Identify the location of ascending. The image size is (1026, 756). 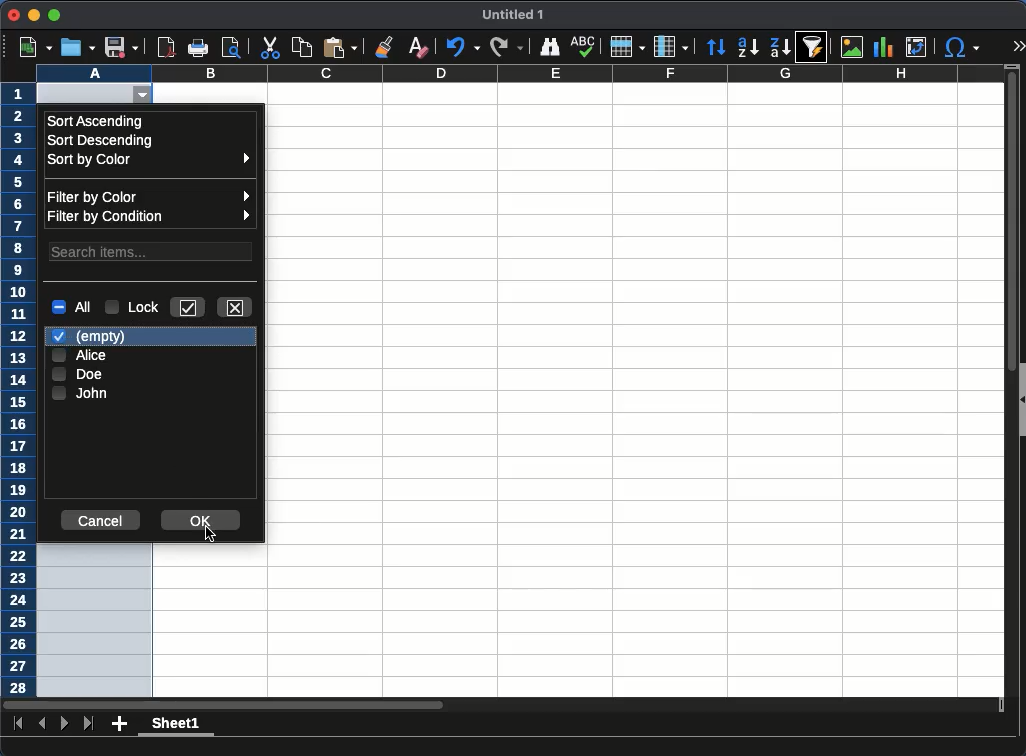
(748, 48).